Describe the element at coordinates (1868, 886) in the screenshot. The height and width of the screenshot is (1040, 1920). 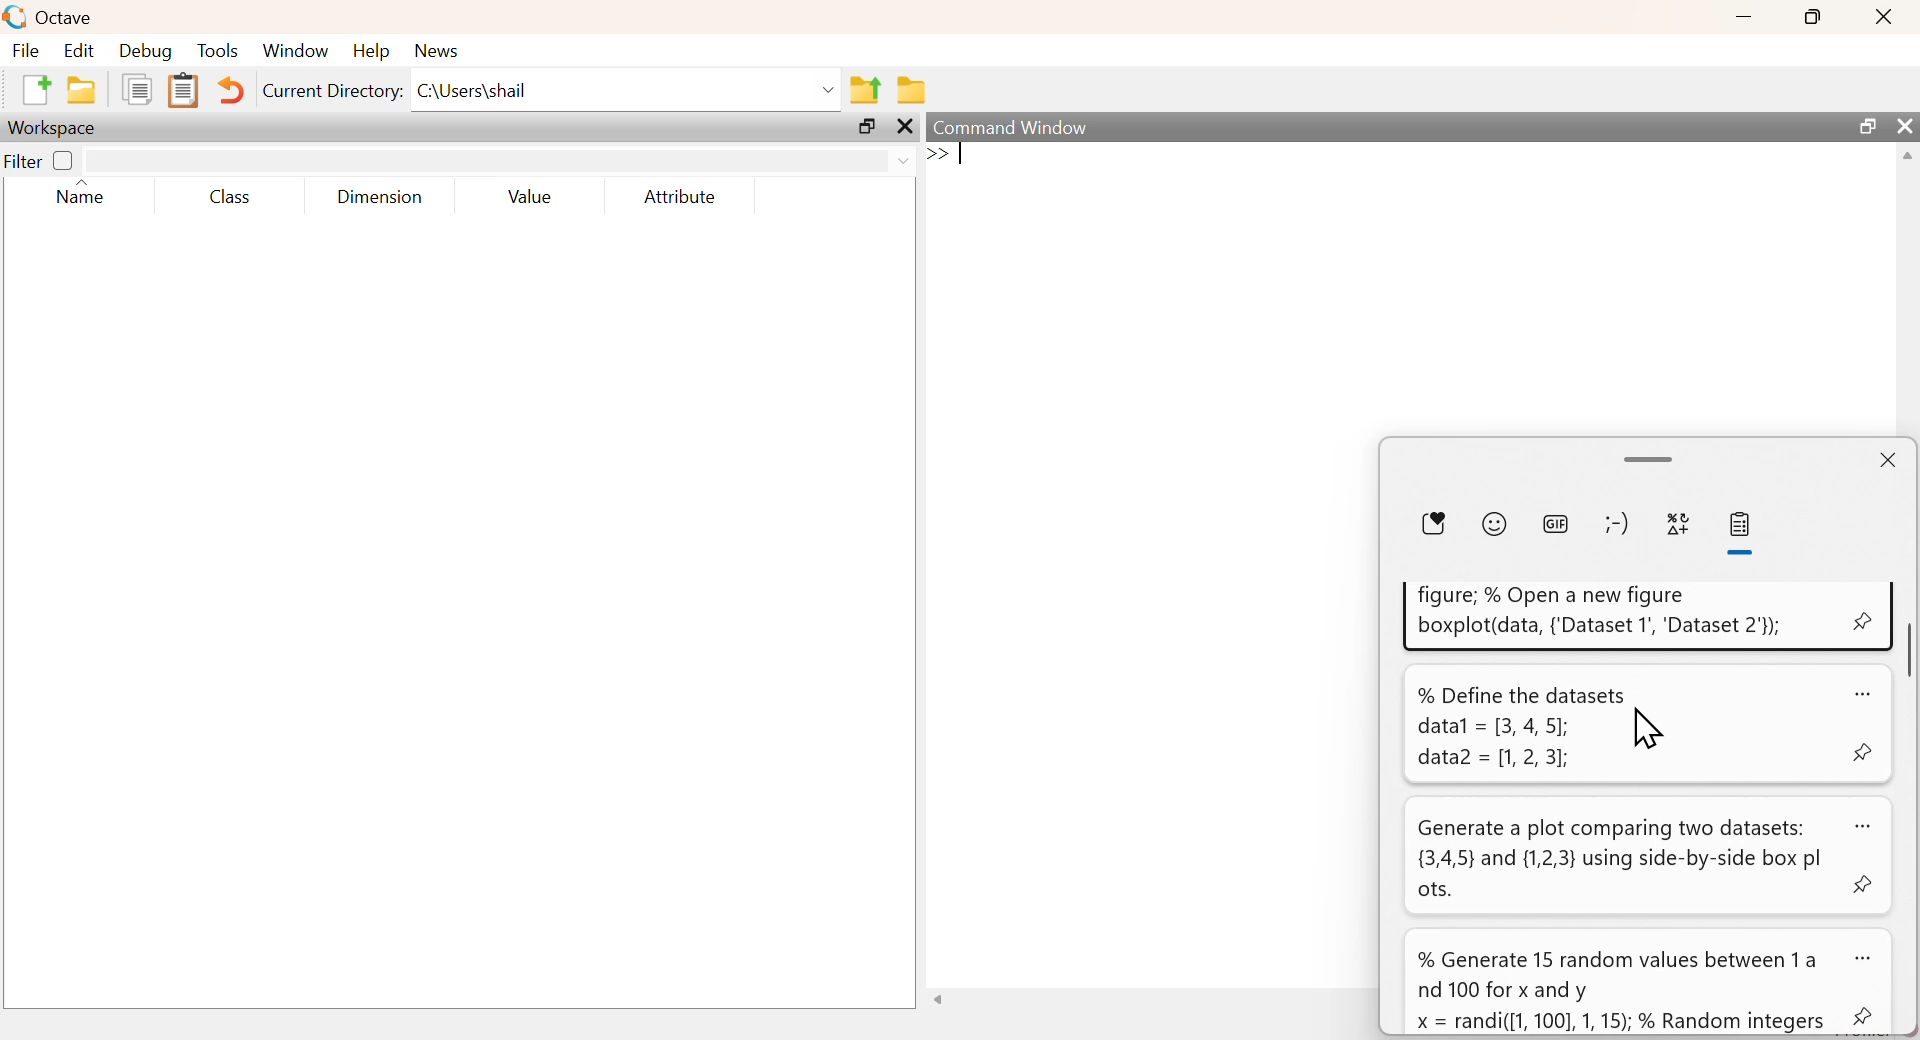
I see `pin` at that location.